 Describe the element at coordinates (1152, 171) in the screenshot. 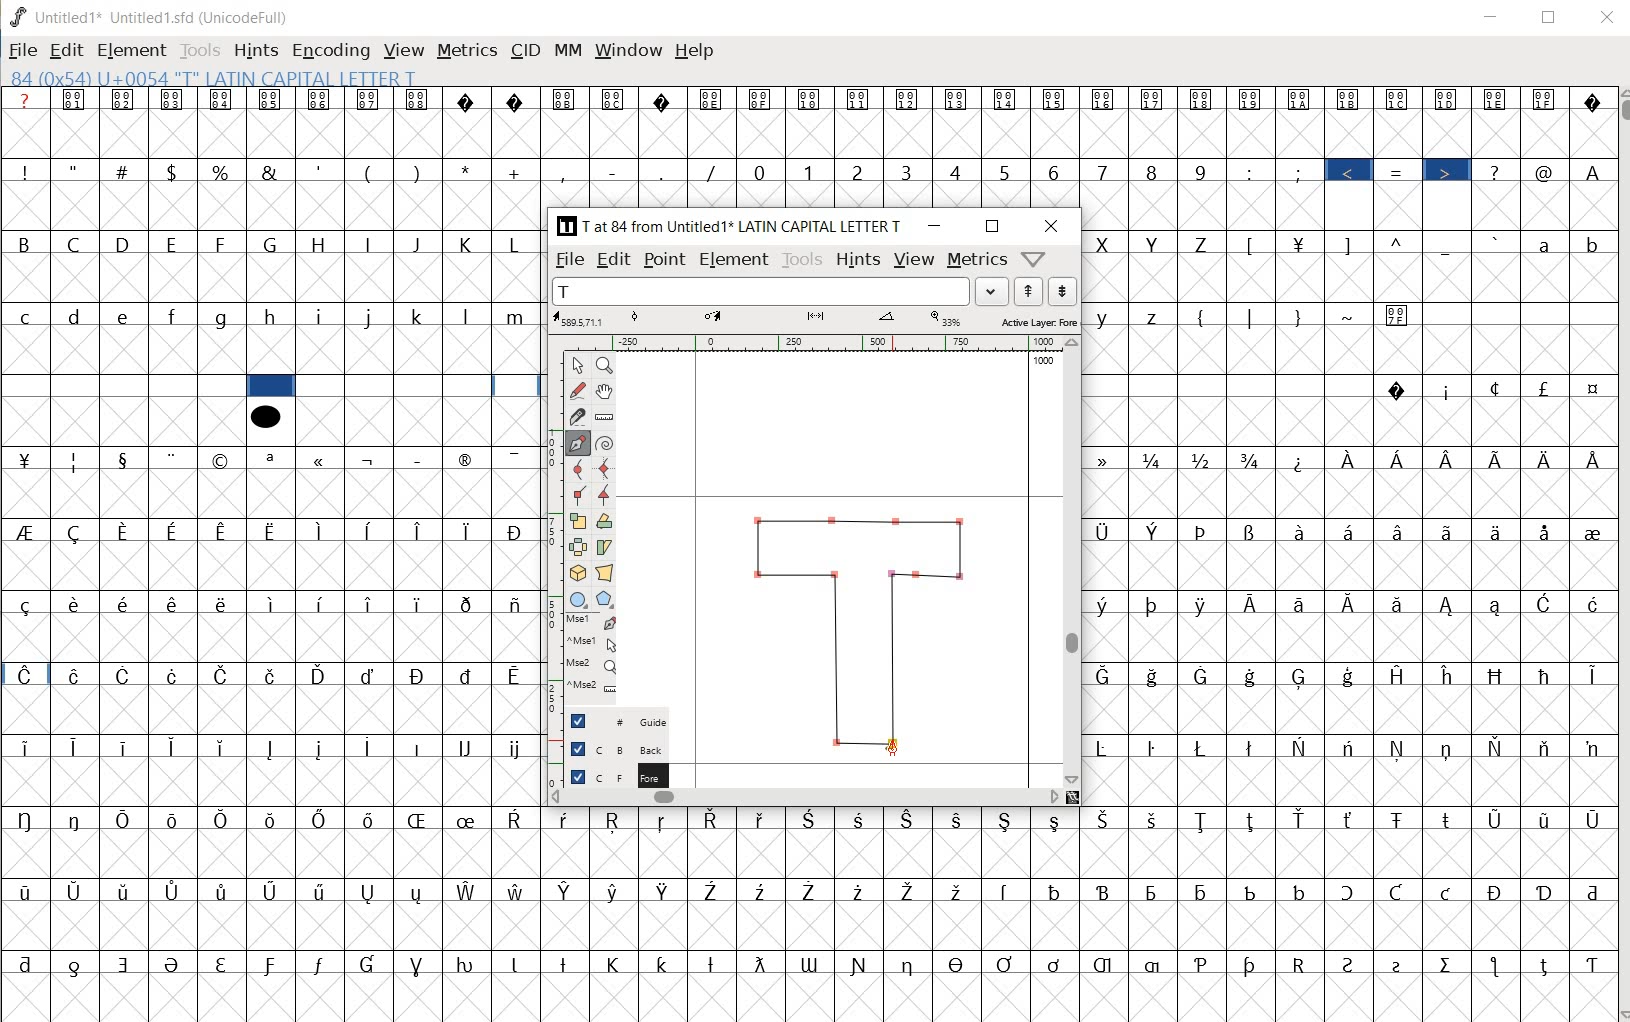

I see `8` at that location.